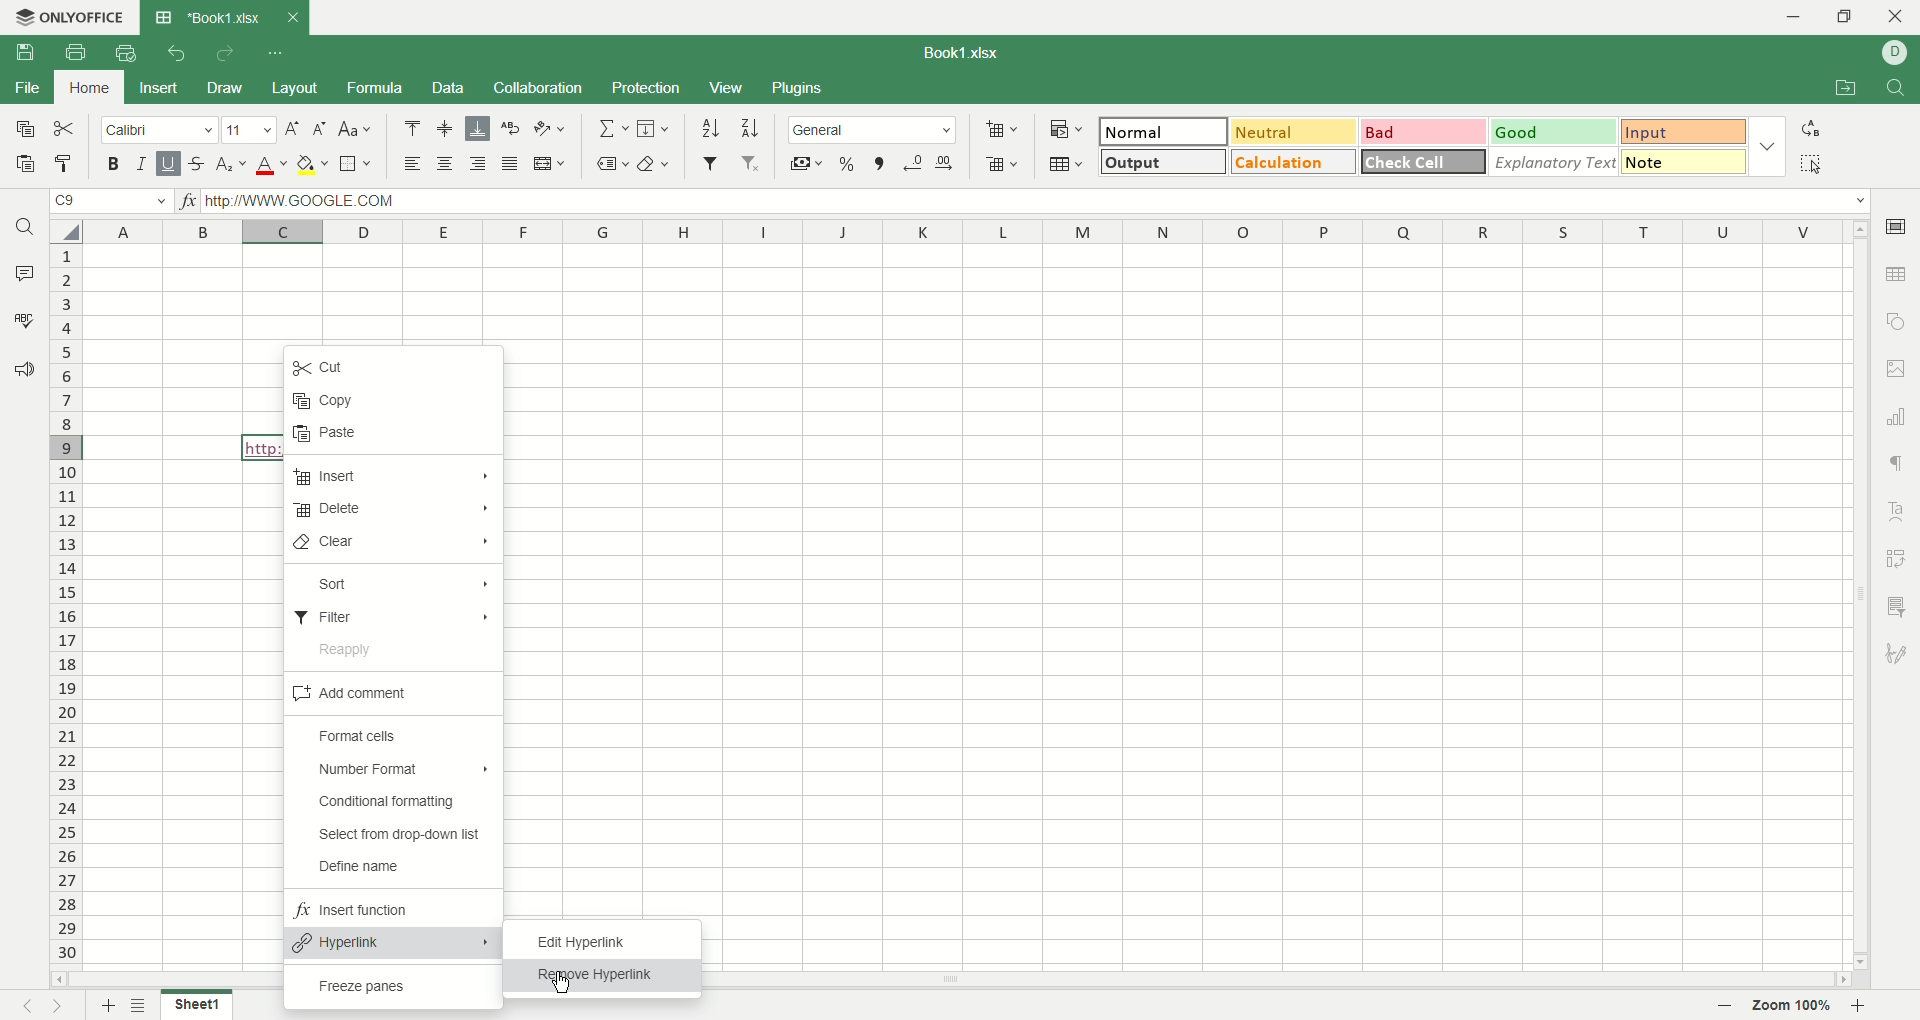  I want to click on cell option, so click(1900, 226).